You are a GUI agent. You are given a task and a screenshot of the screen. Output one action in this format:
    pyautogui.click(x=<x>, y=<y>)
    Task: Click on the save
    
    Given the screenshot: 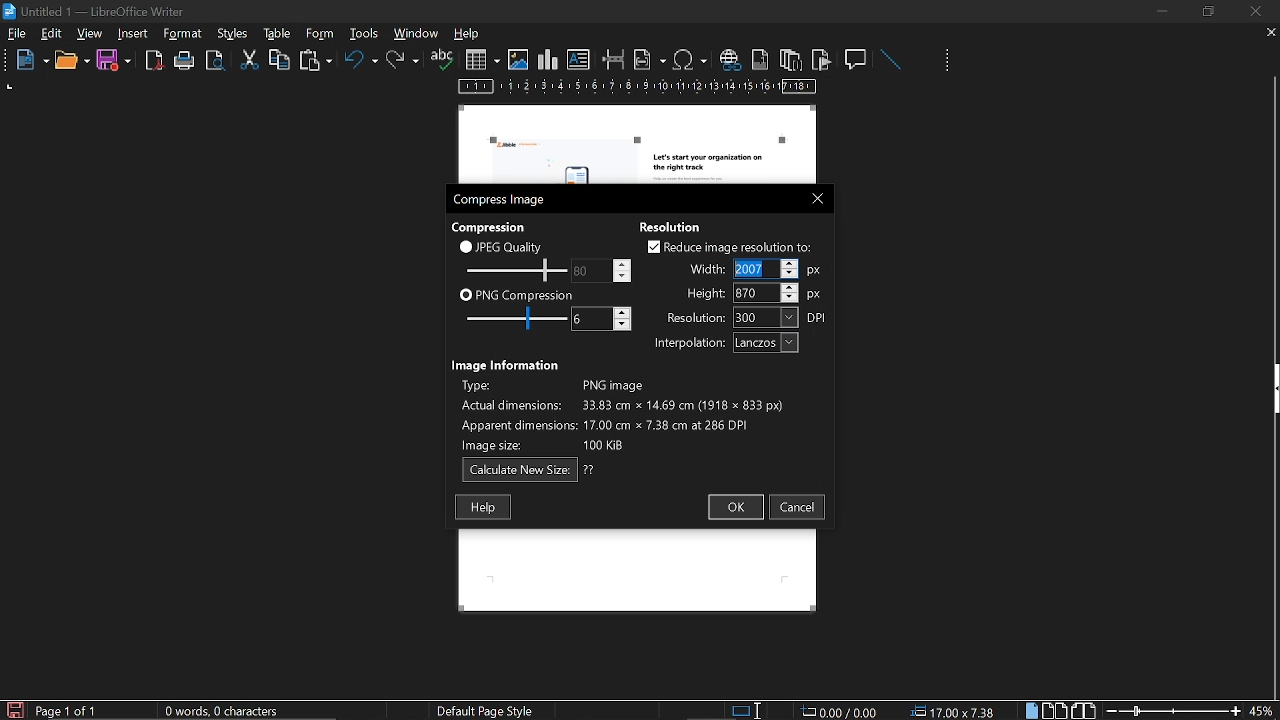 What is the action you would take?
    pyautogui.click(x=14, y=709)
    